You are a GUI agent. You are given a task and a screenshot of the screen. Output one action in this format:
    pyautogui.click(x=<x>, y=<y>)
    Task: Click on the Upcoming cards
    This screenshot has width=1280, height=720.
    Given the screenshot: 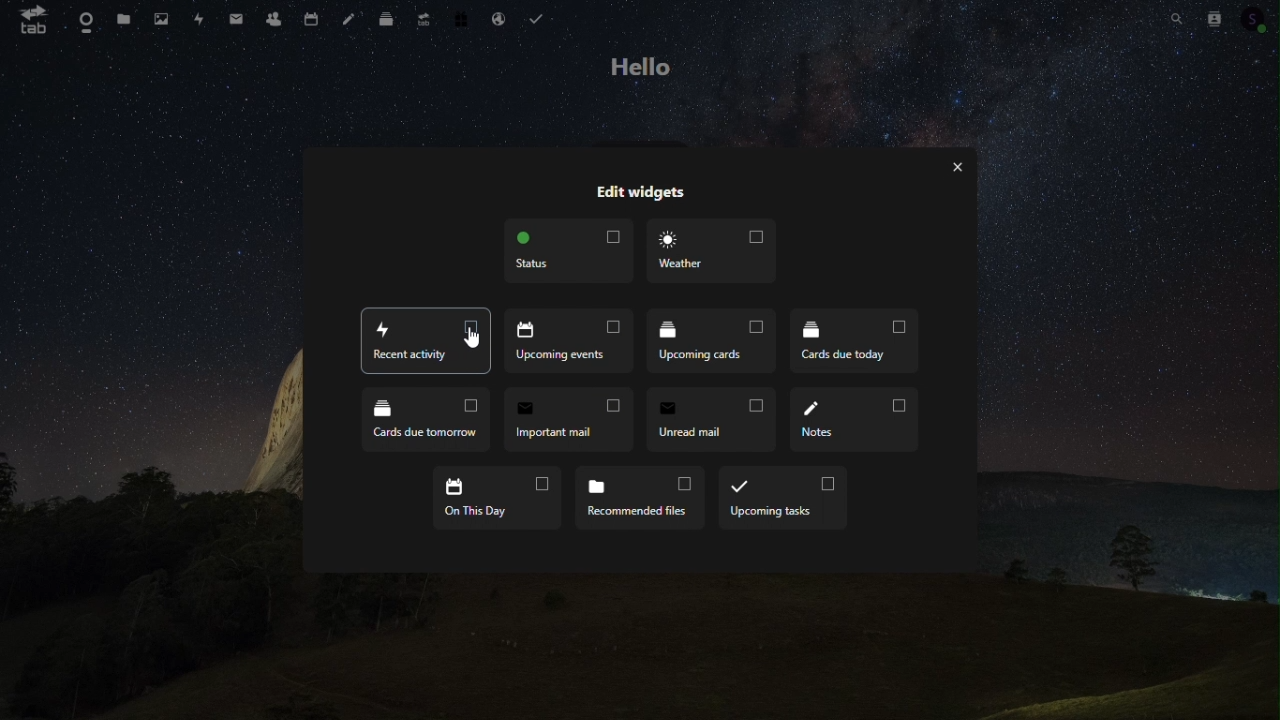 What is the action you would take?
    pyautogui.click(x=709, y=340)
    